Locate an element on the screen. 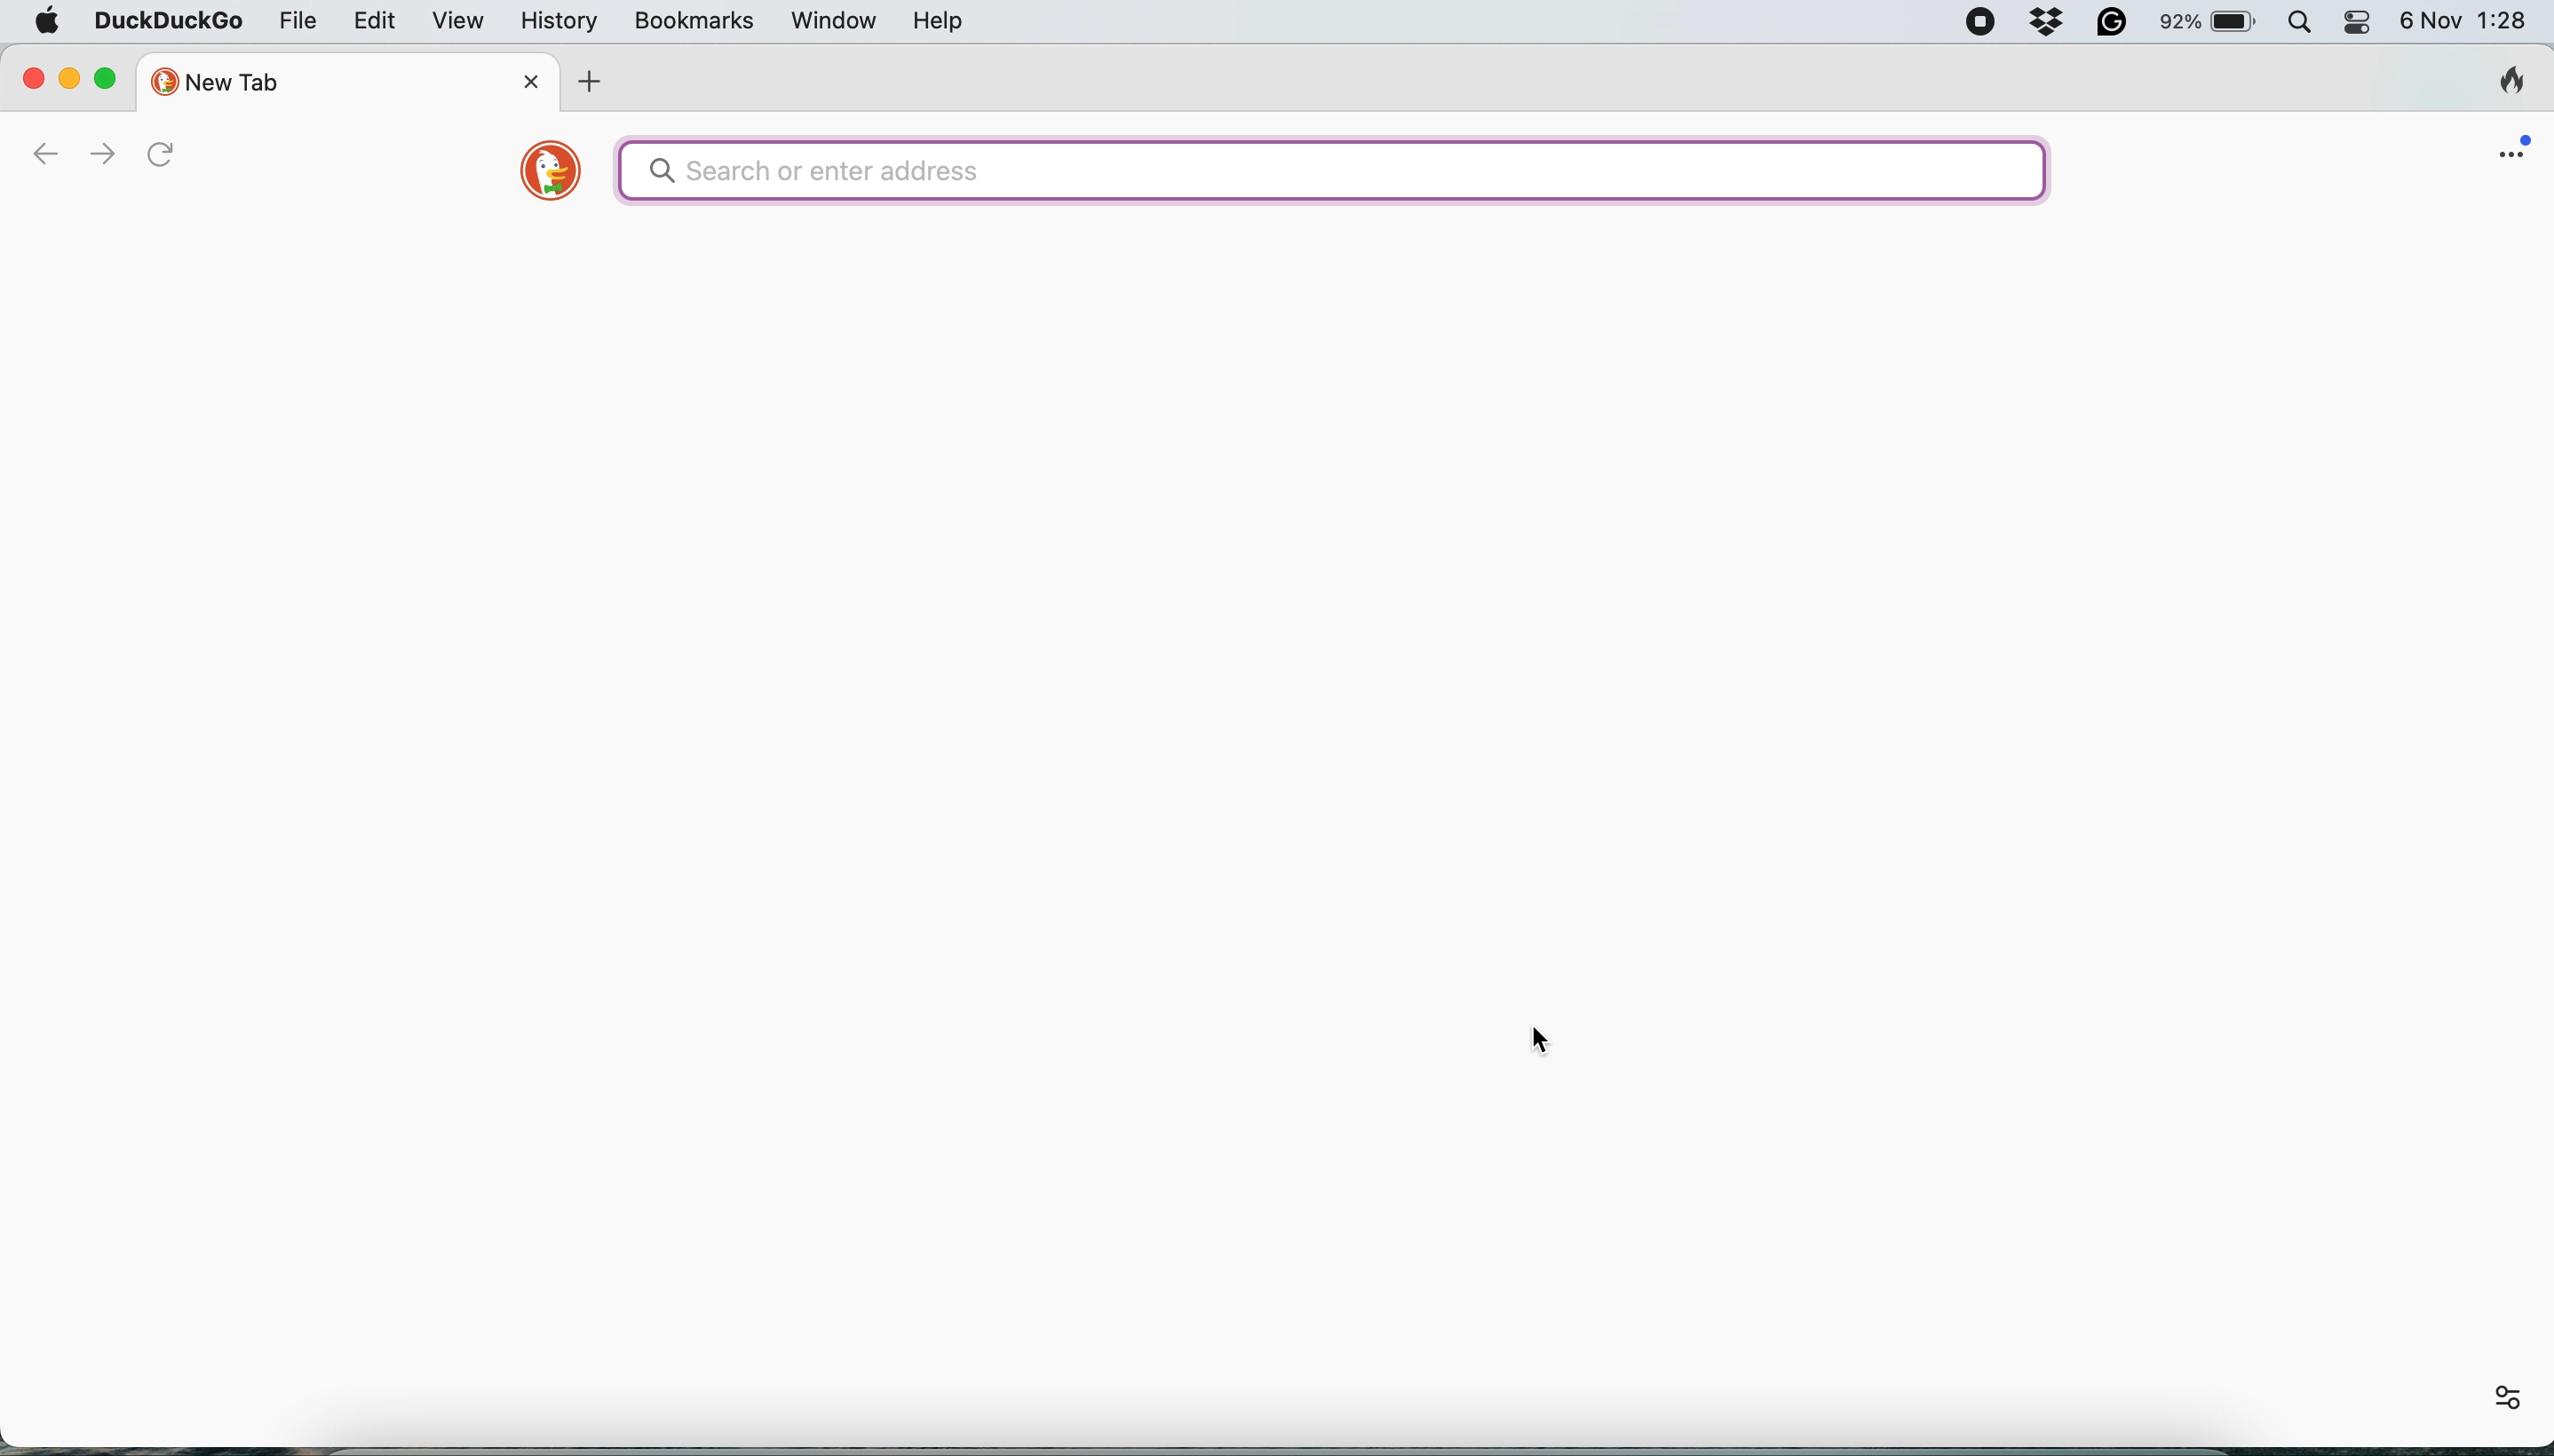 The image size is (2554, 1456). control center is located at coordinates (2360, 21).